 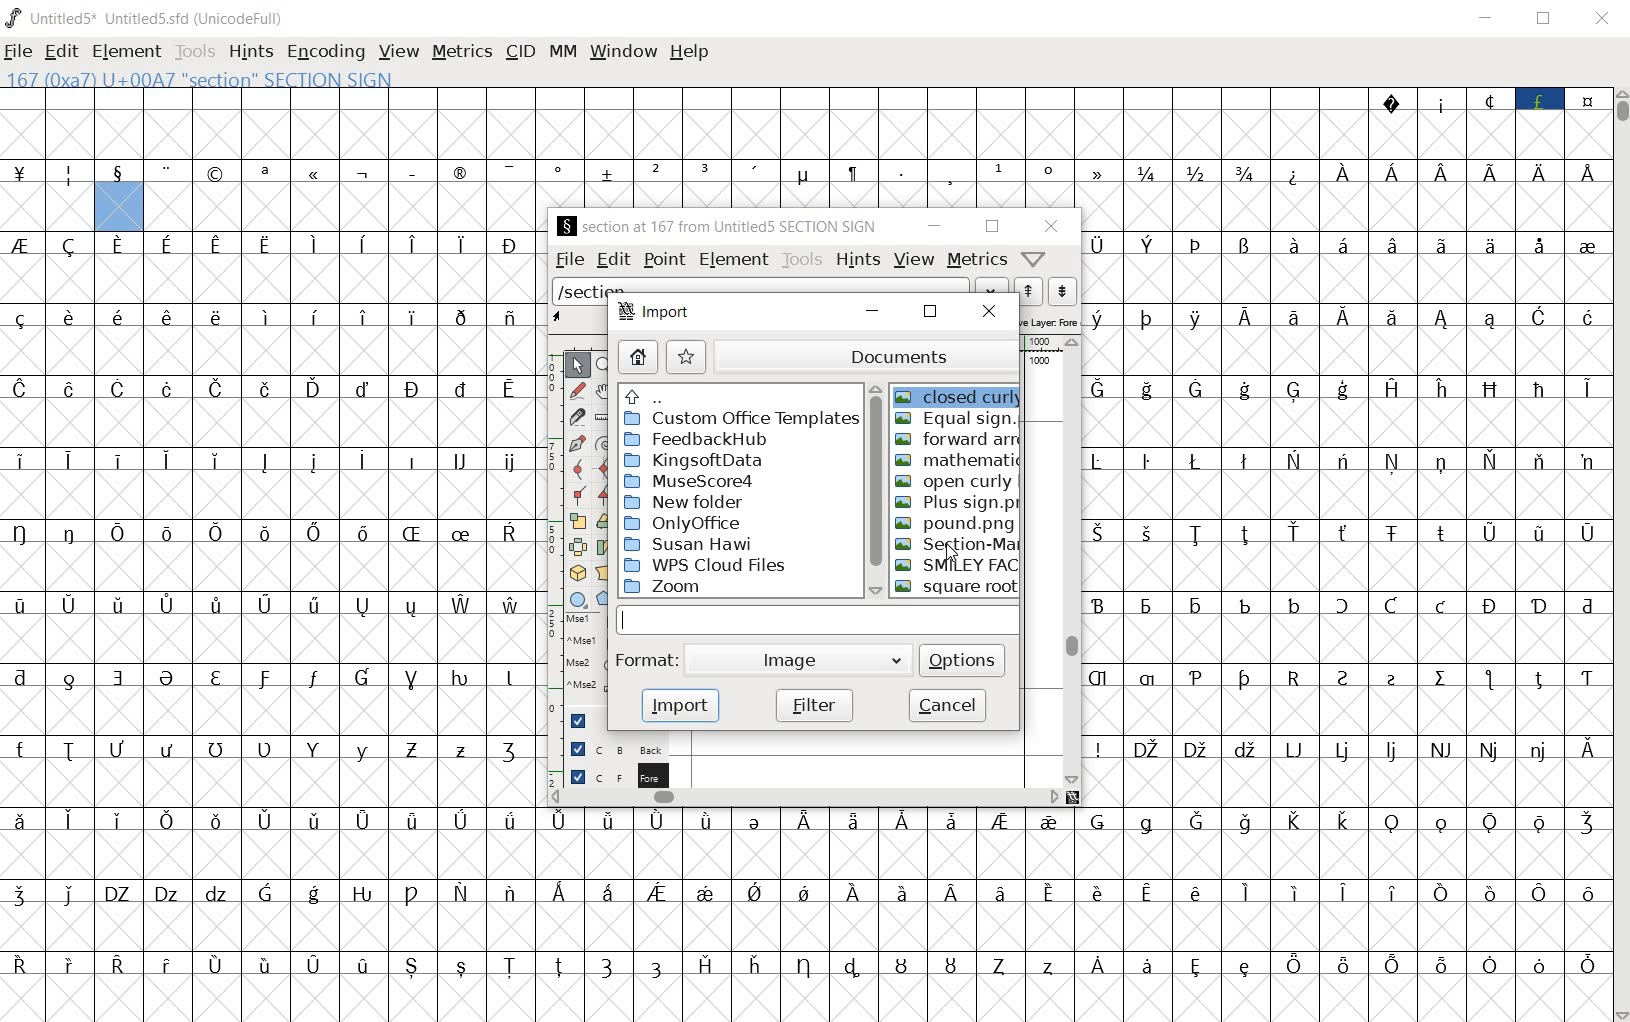 I want to click on special letters, so click(x=808, y=891).